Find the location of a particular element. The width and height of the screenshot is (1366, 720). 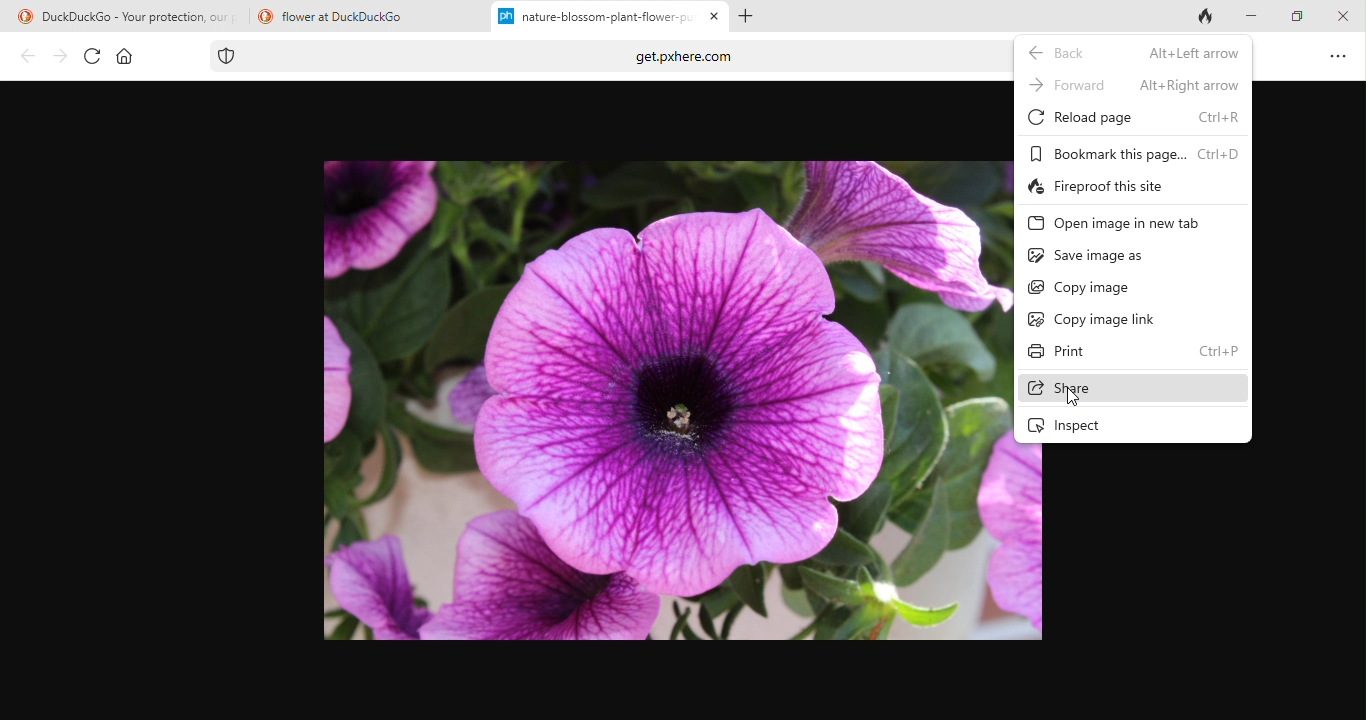

share is located at coordinates (1130, 389).